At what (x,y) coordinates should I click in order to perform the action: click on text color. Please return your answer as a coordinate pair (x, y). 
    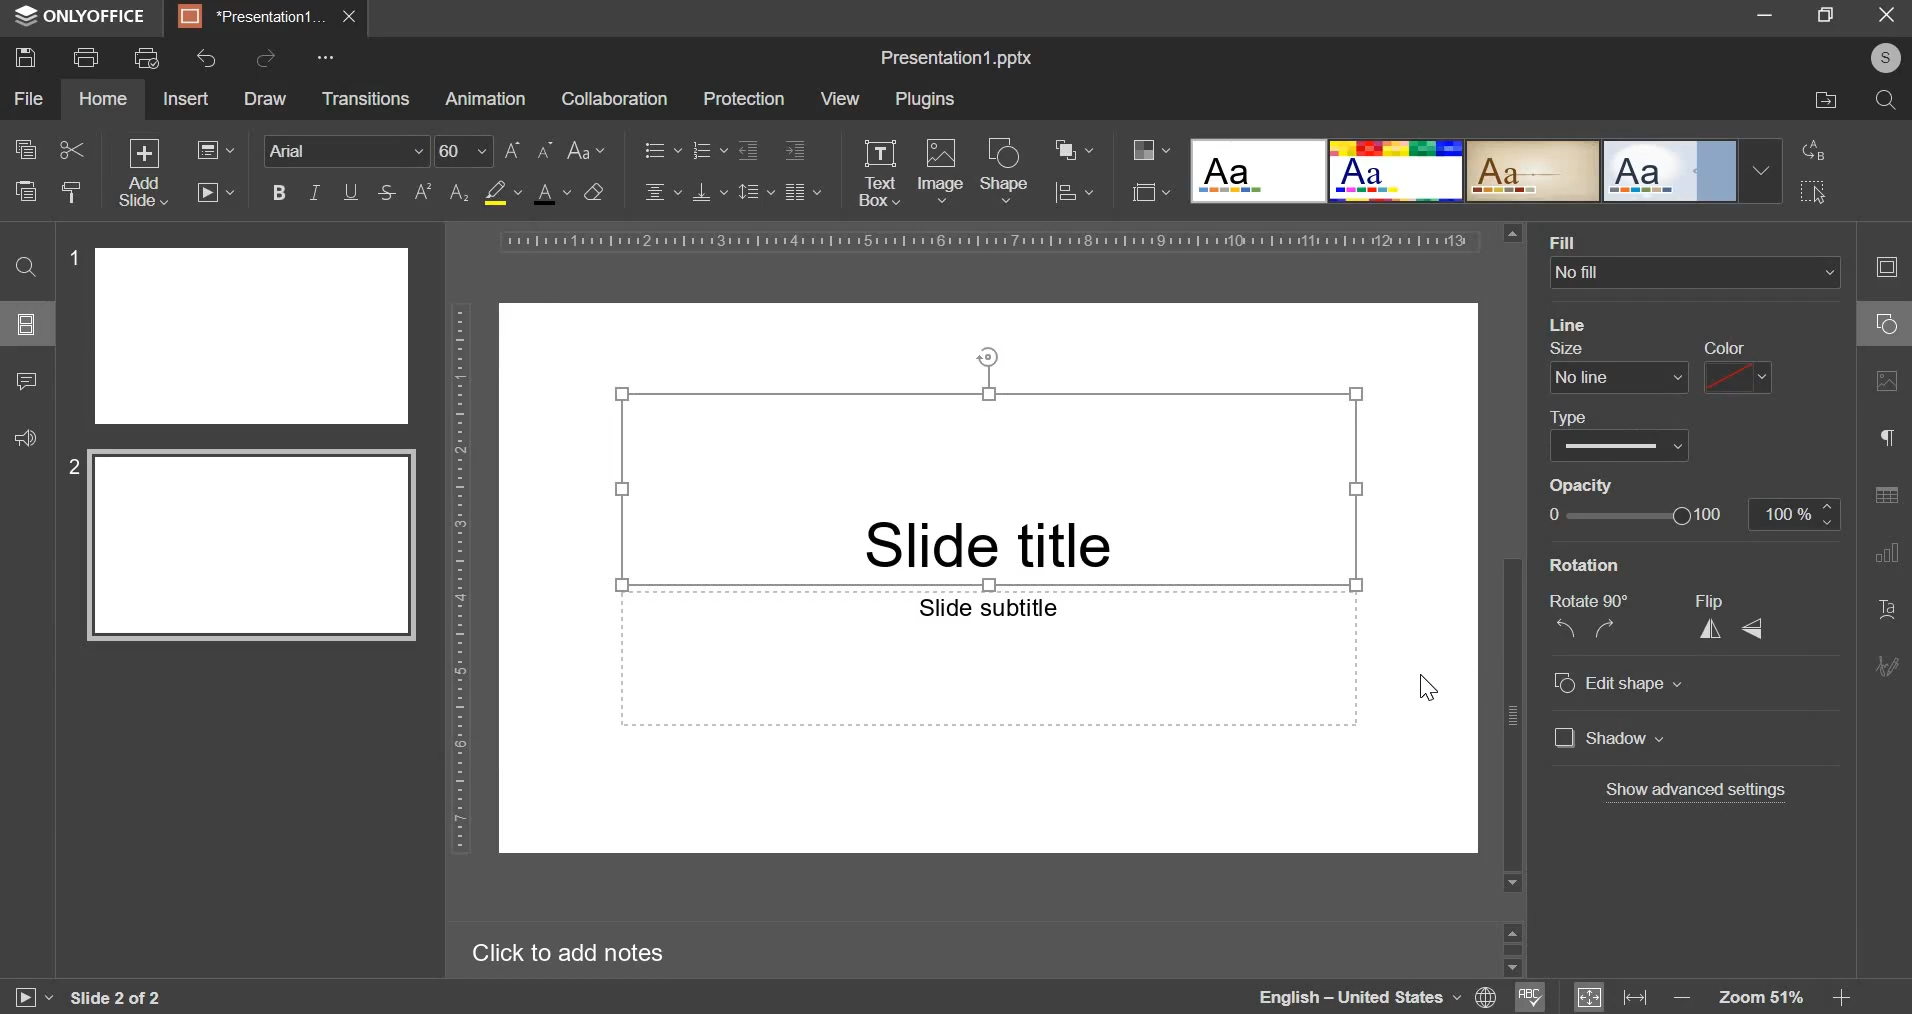
    Looking at the image, I should click on (551, 193).